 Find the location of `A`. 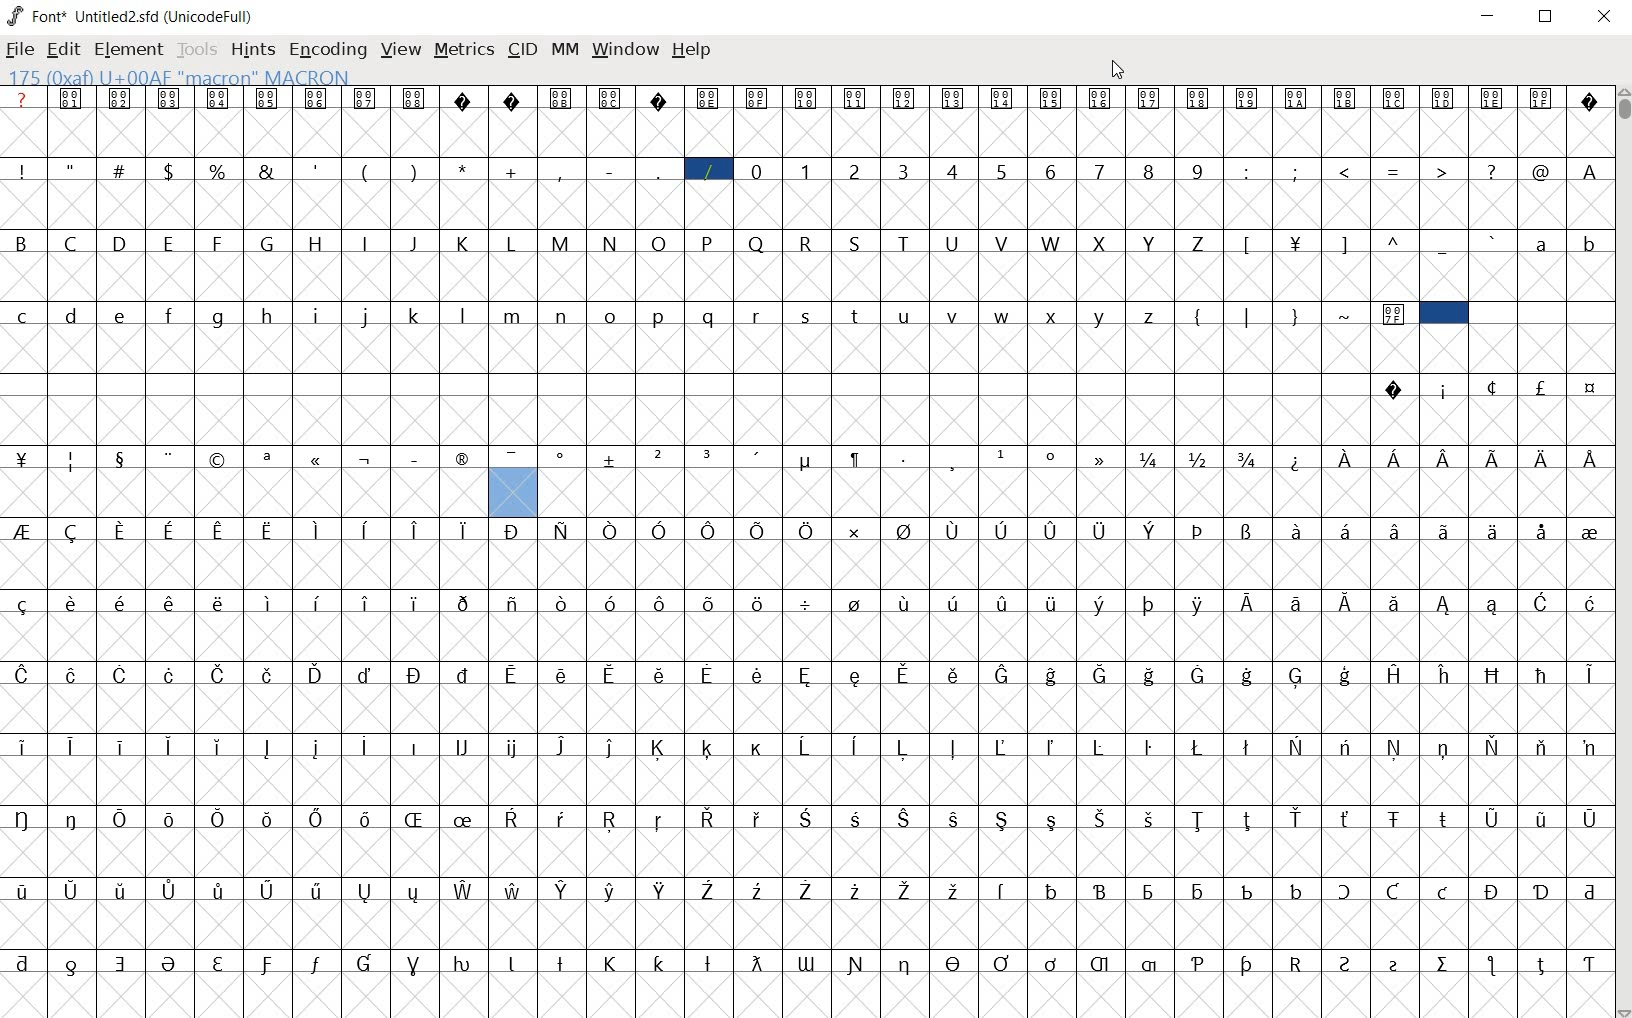

A is located at coordinates (1592, 170).